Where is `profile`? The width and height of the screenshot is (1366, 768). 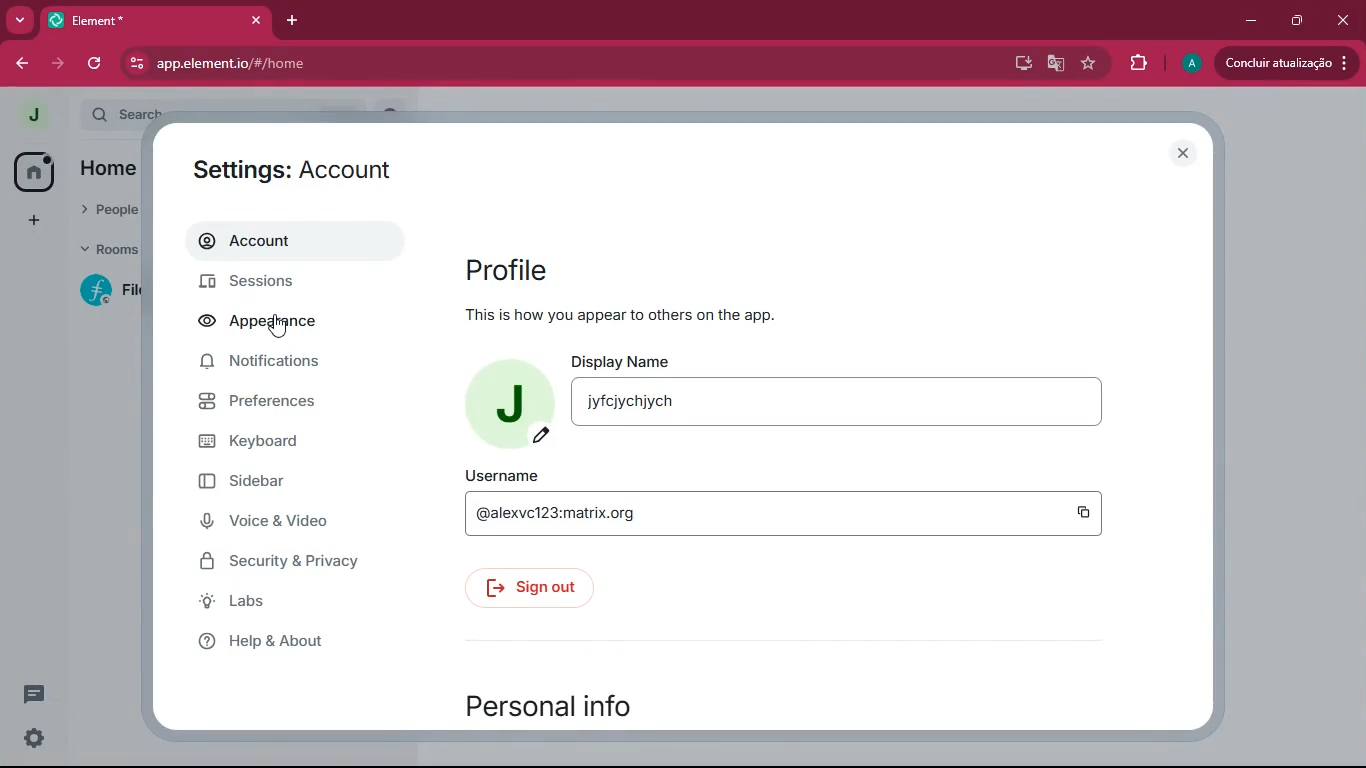
profile is located at coordinates (1192, 65).